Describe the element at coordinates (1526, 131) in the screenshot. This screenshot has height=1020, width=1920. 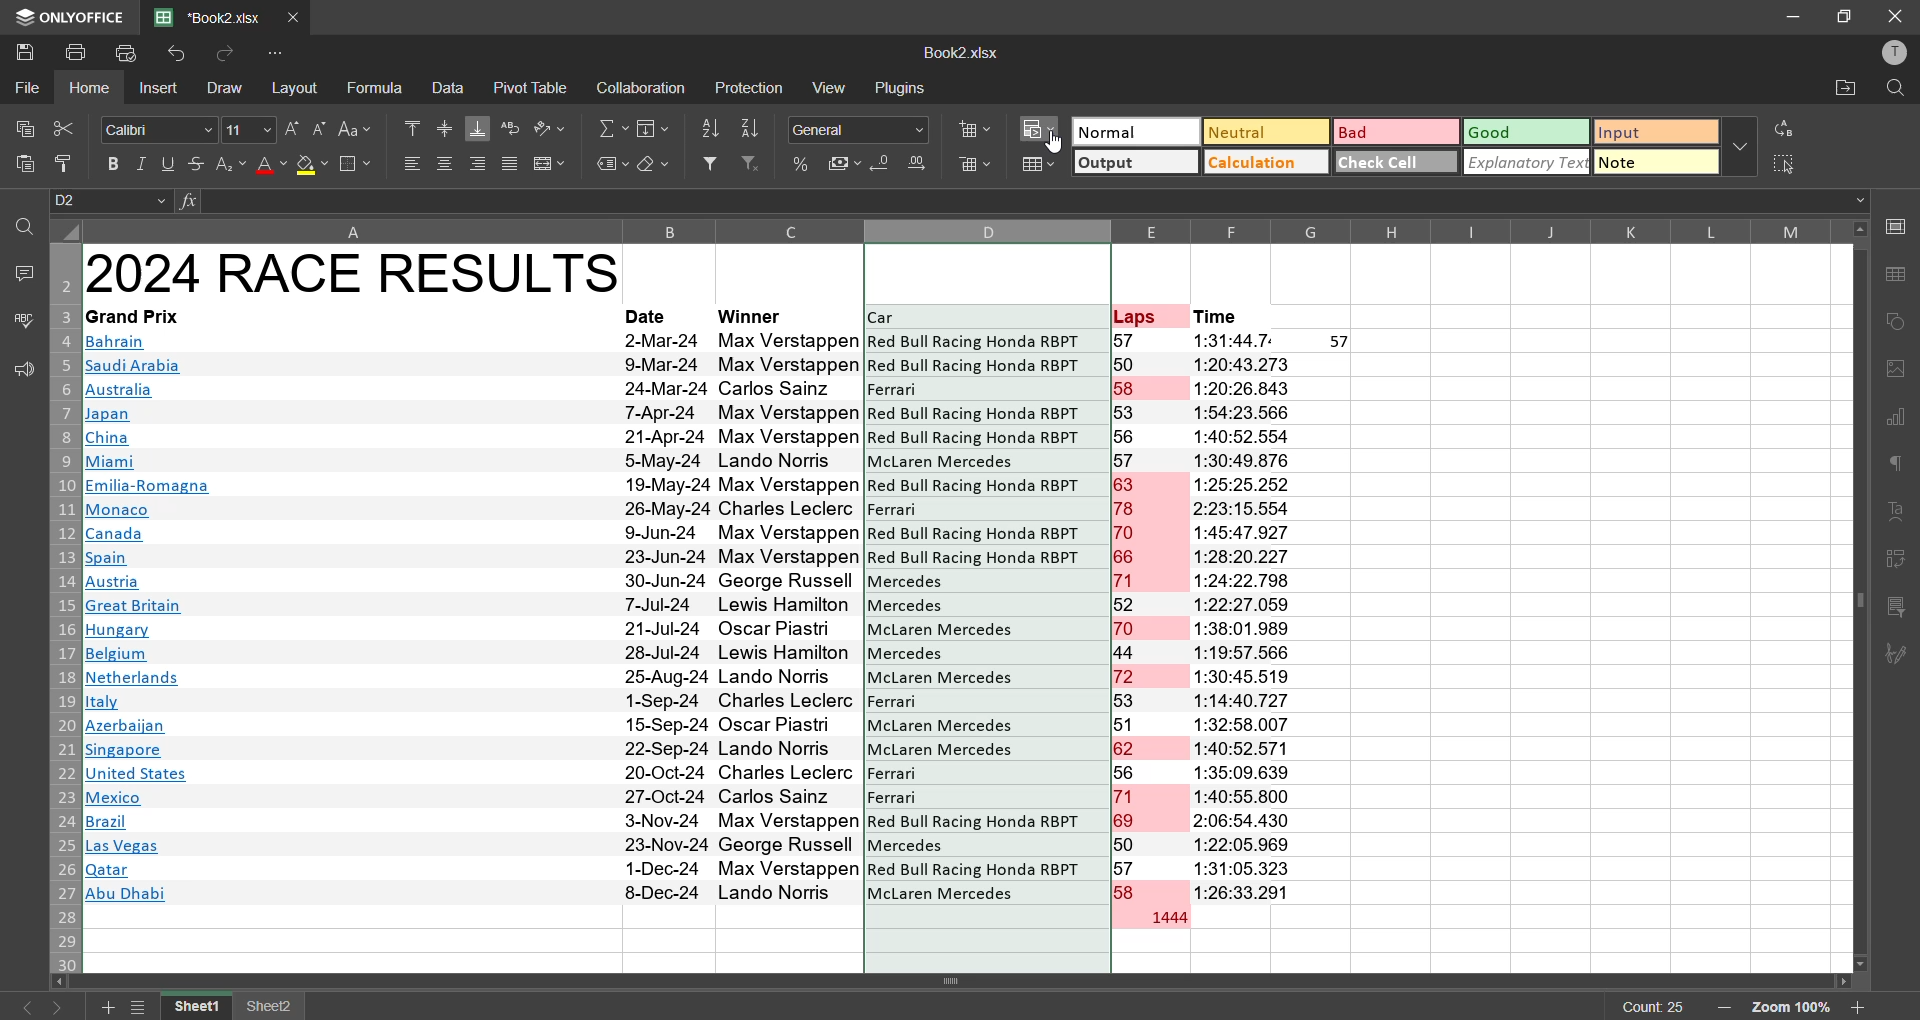
I see `good` at that location.